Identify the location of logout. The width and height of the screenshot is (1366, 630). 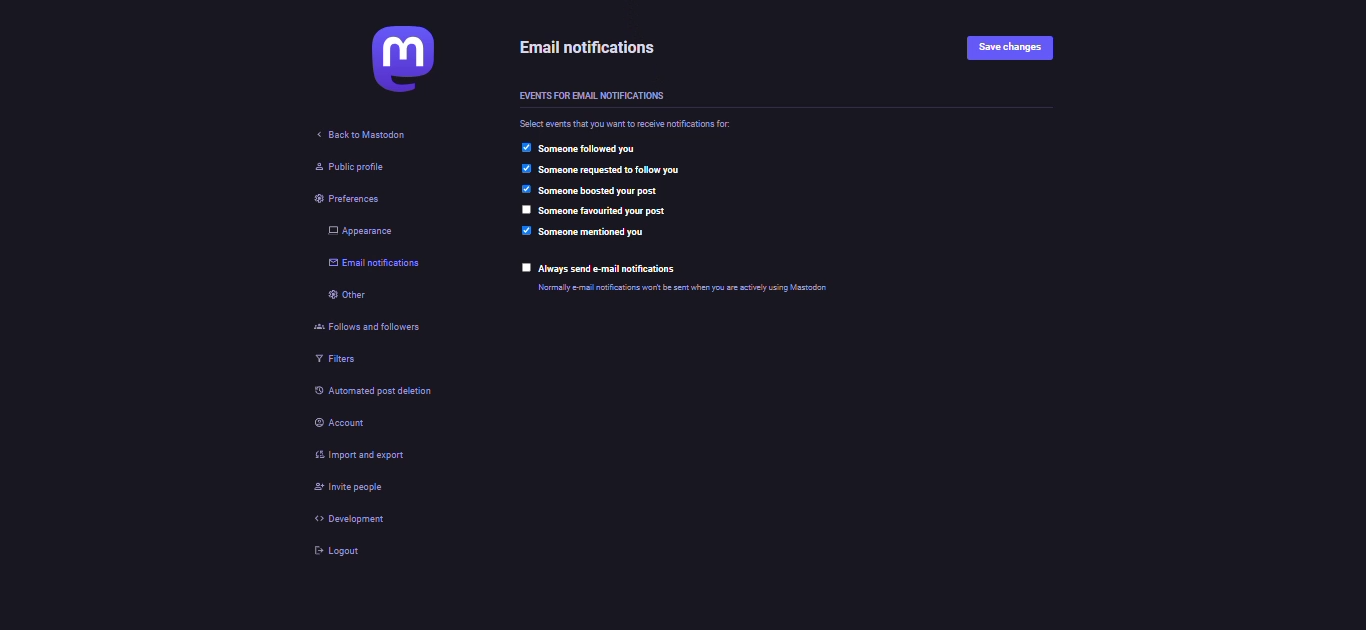
(340, 551).